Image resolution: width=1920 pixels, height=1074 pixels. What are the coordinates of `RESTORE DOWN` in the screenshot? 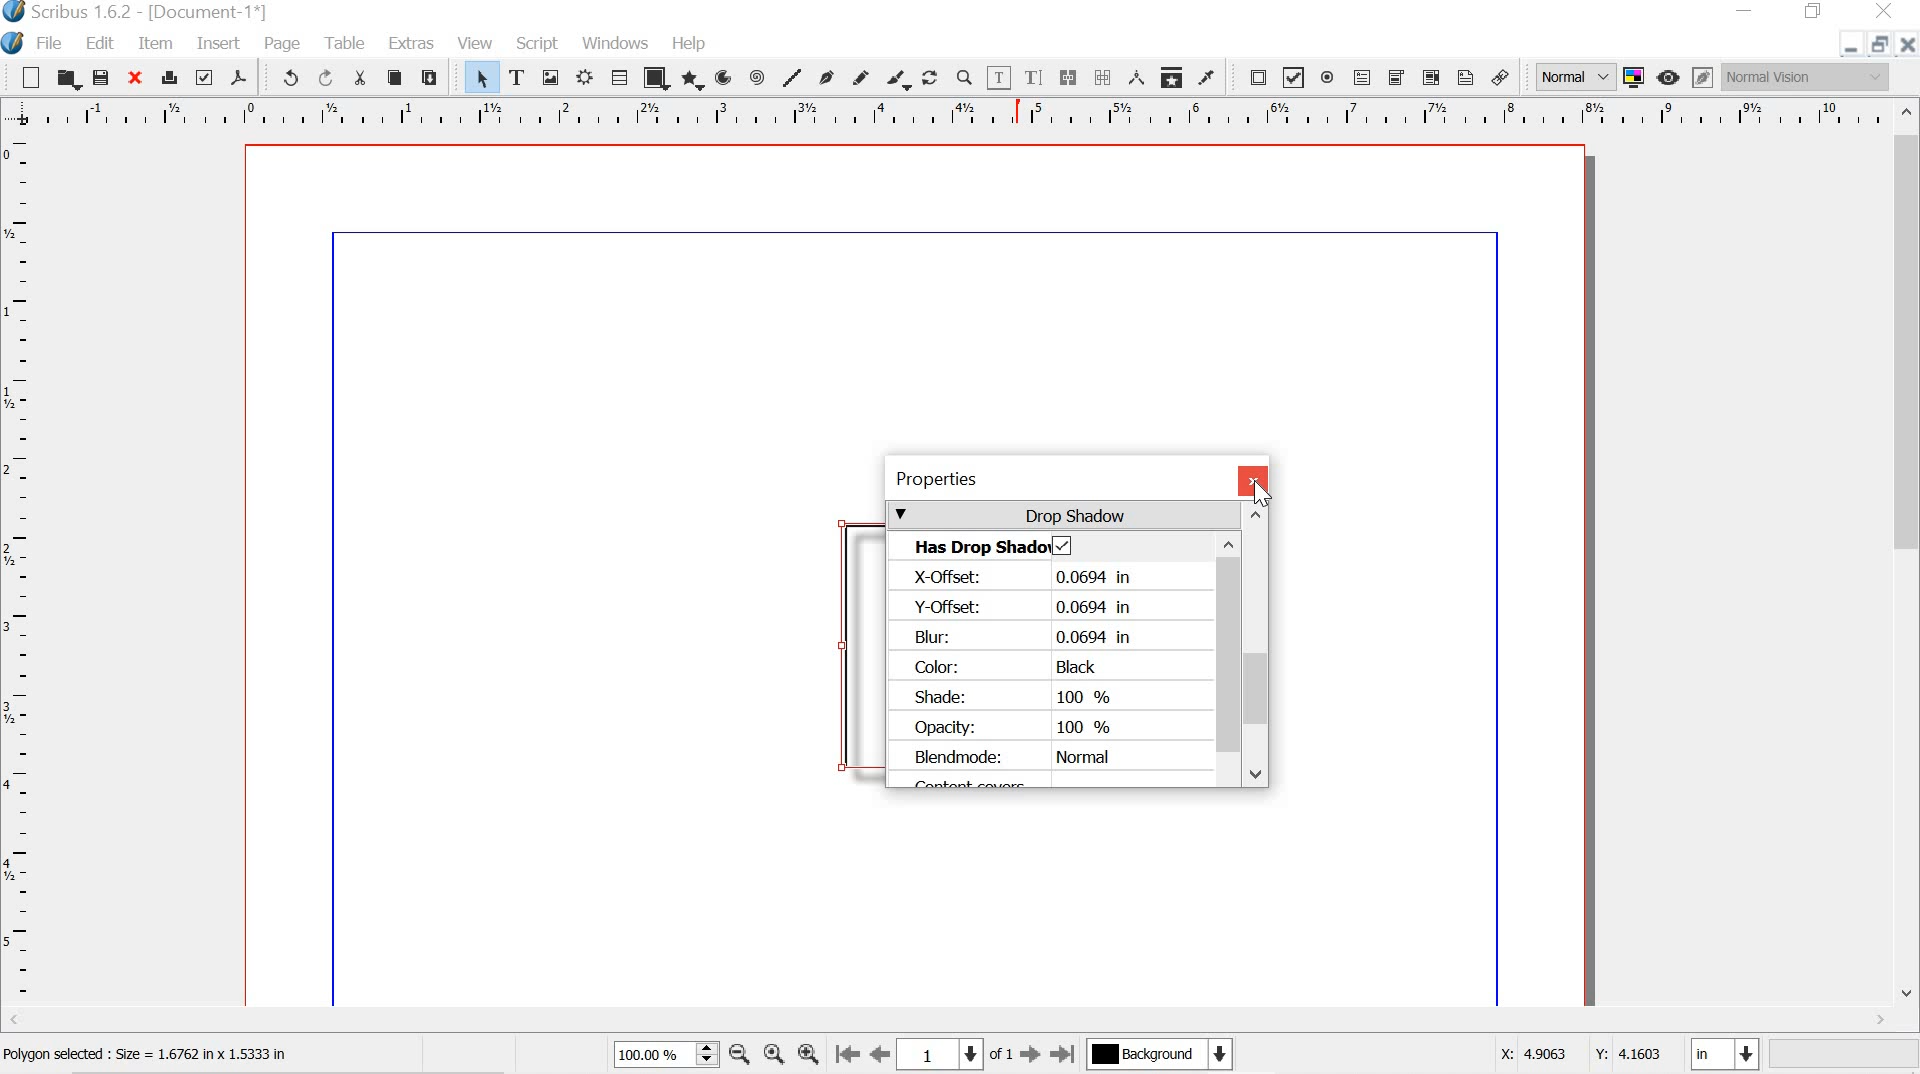 It's located at (1877, 47).